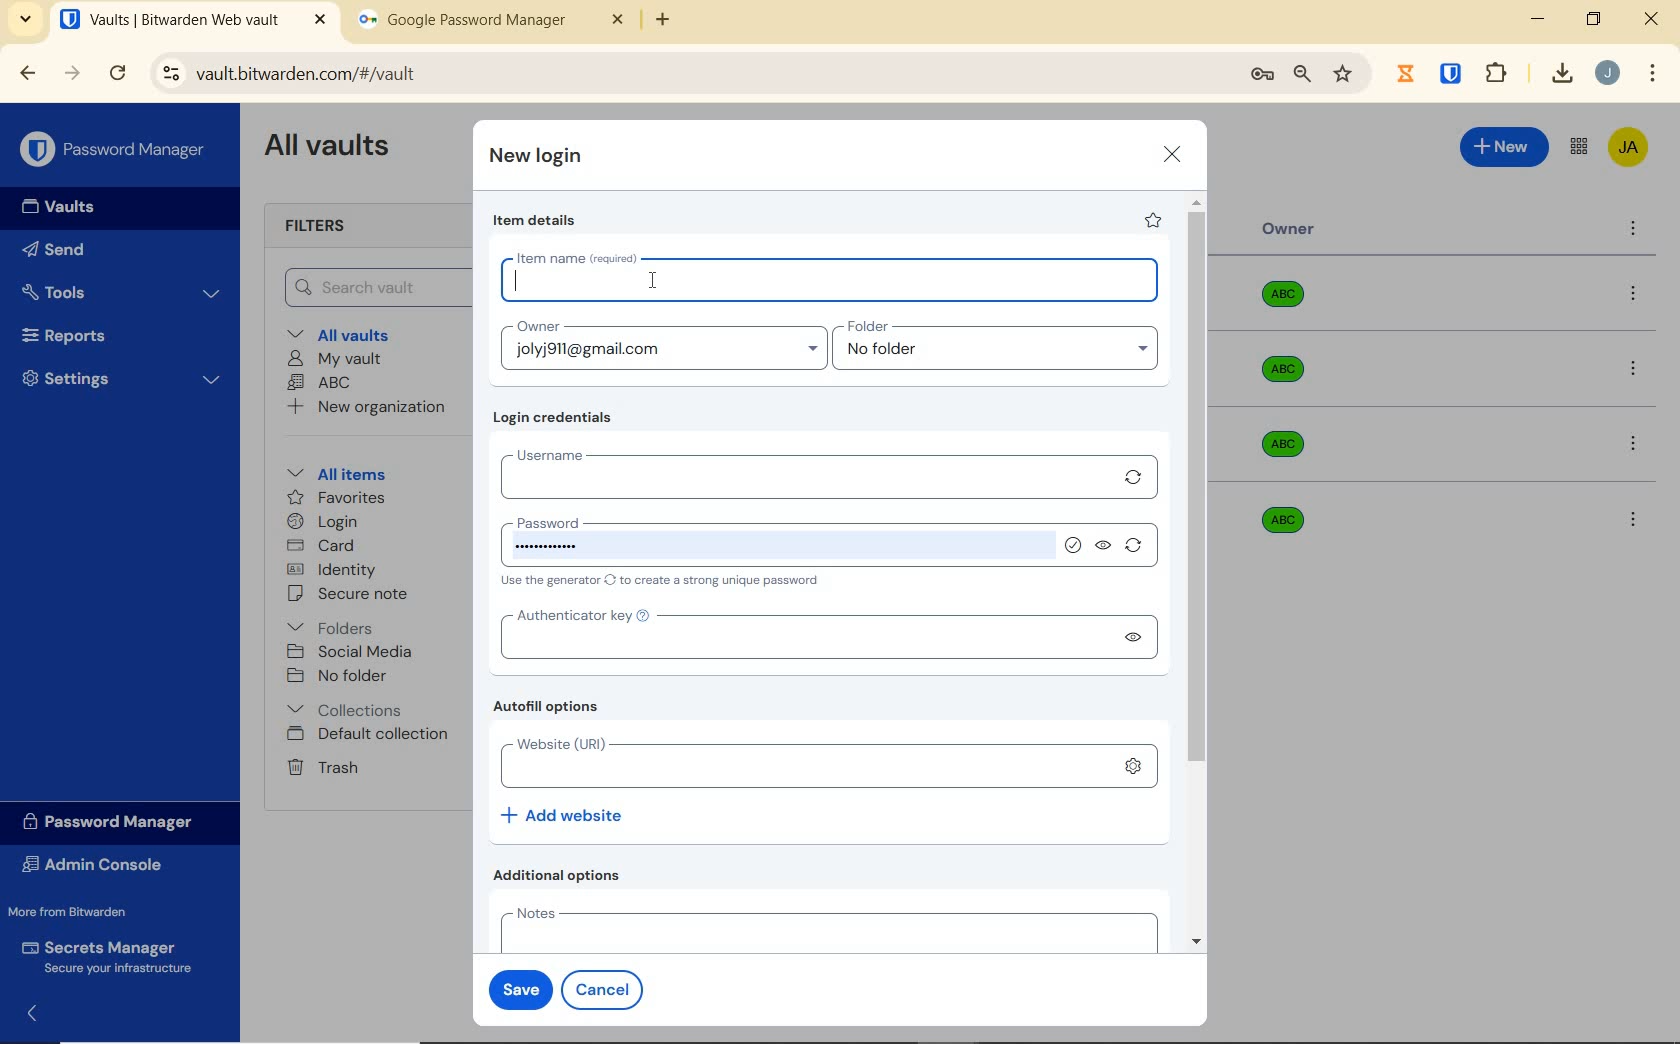 The image size is (1680, 1044). Describe the element at coordinates (121, 293) in the screenshot. I see `Tools` at that location.